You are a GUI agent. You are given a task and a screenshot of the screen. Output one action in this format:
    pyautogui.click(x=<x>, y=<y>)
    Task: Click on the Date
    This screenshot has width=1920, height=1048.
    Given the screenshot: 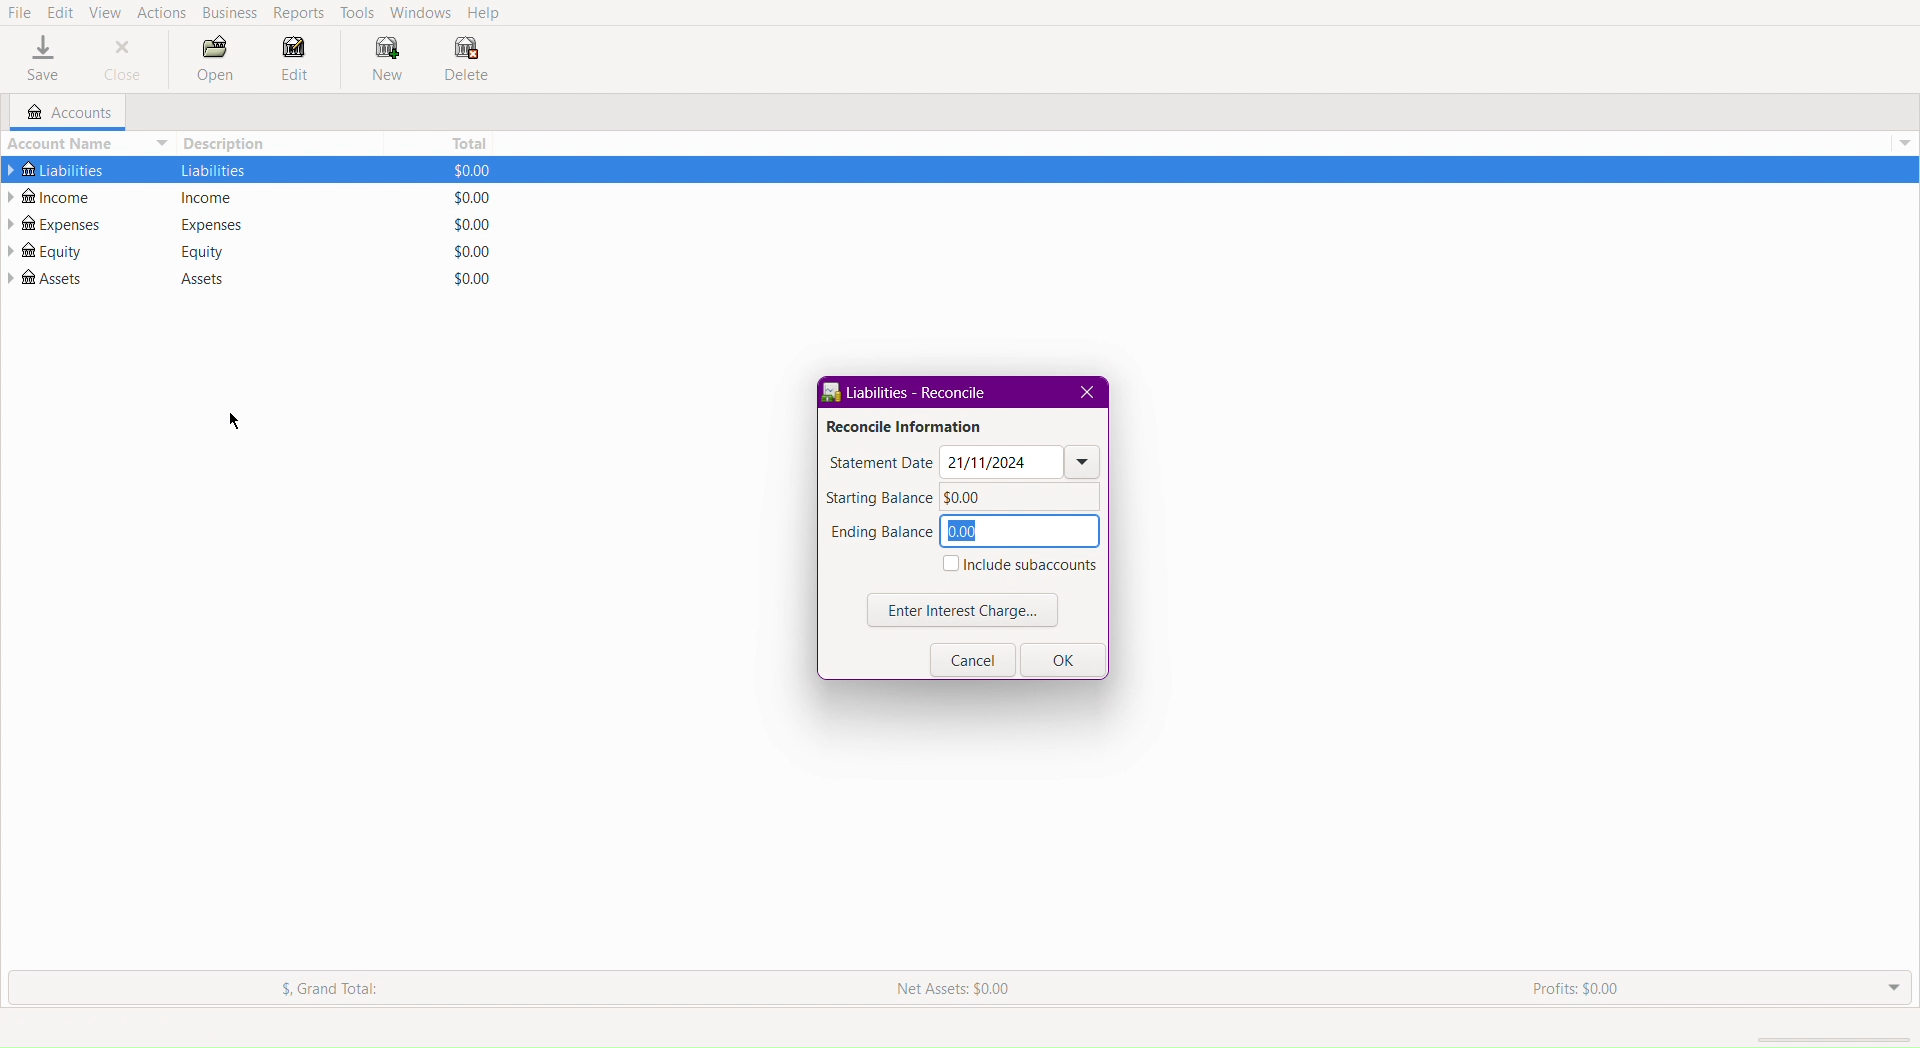 What is the action you would take?
    pyautogui.click(x=1018, y=463)
    